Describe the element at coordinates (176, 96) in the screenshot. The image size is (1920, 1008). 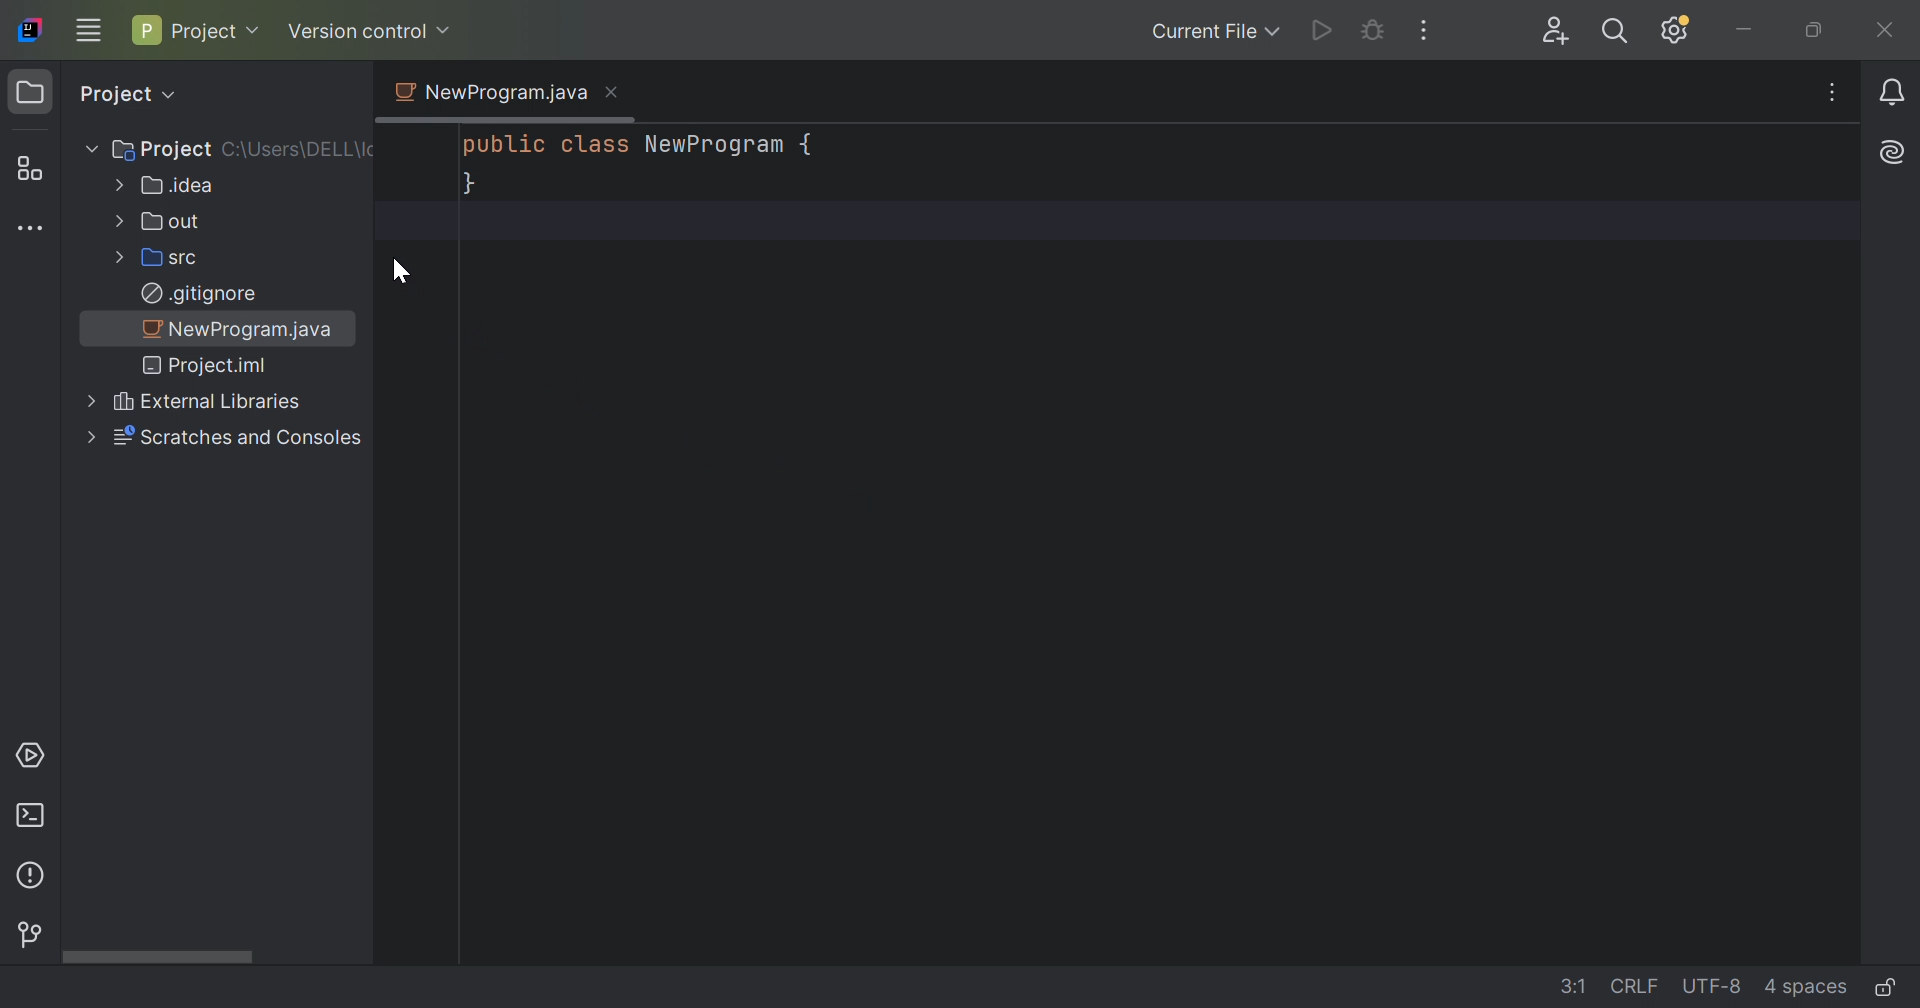
I see `Drop Down` at that location.